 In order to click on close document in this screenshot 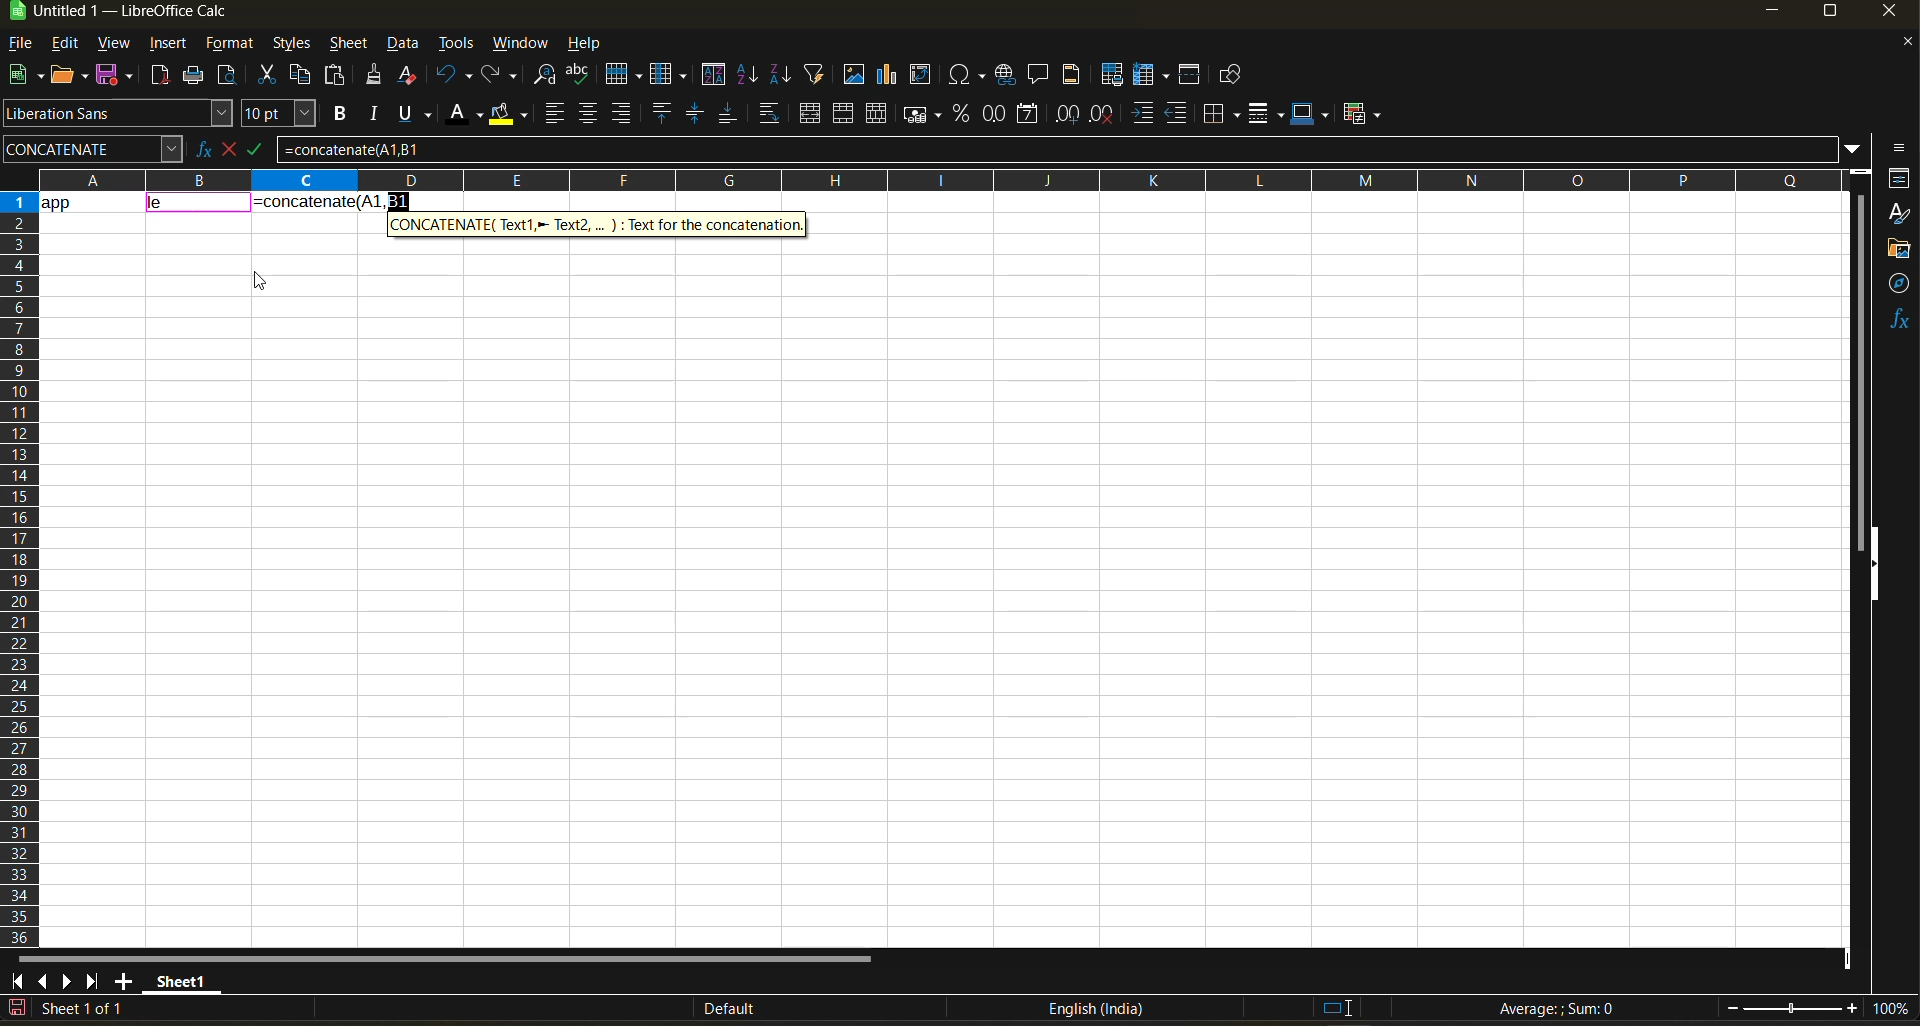, I will do `click(1900, 47)`.